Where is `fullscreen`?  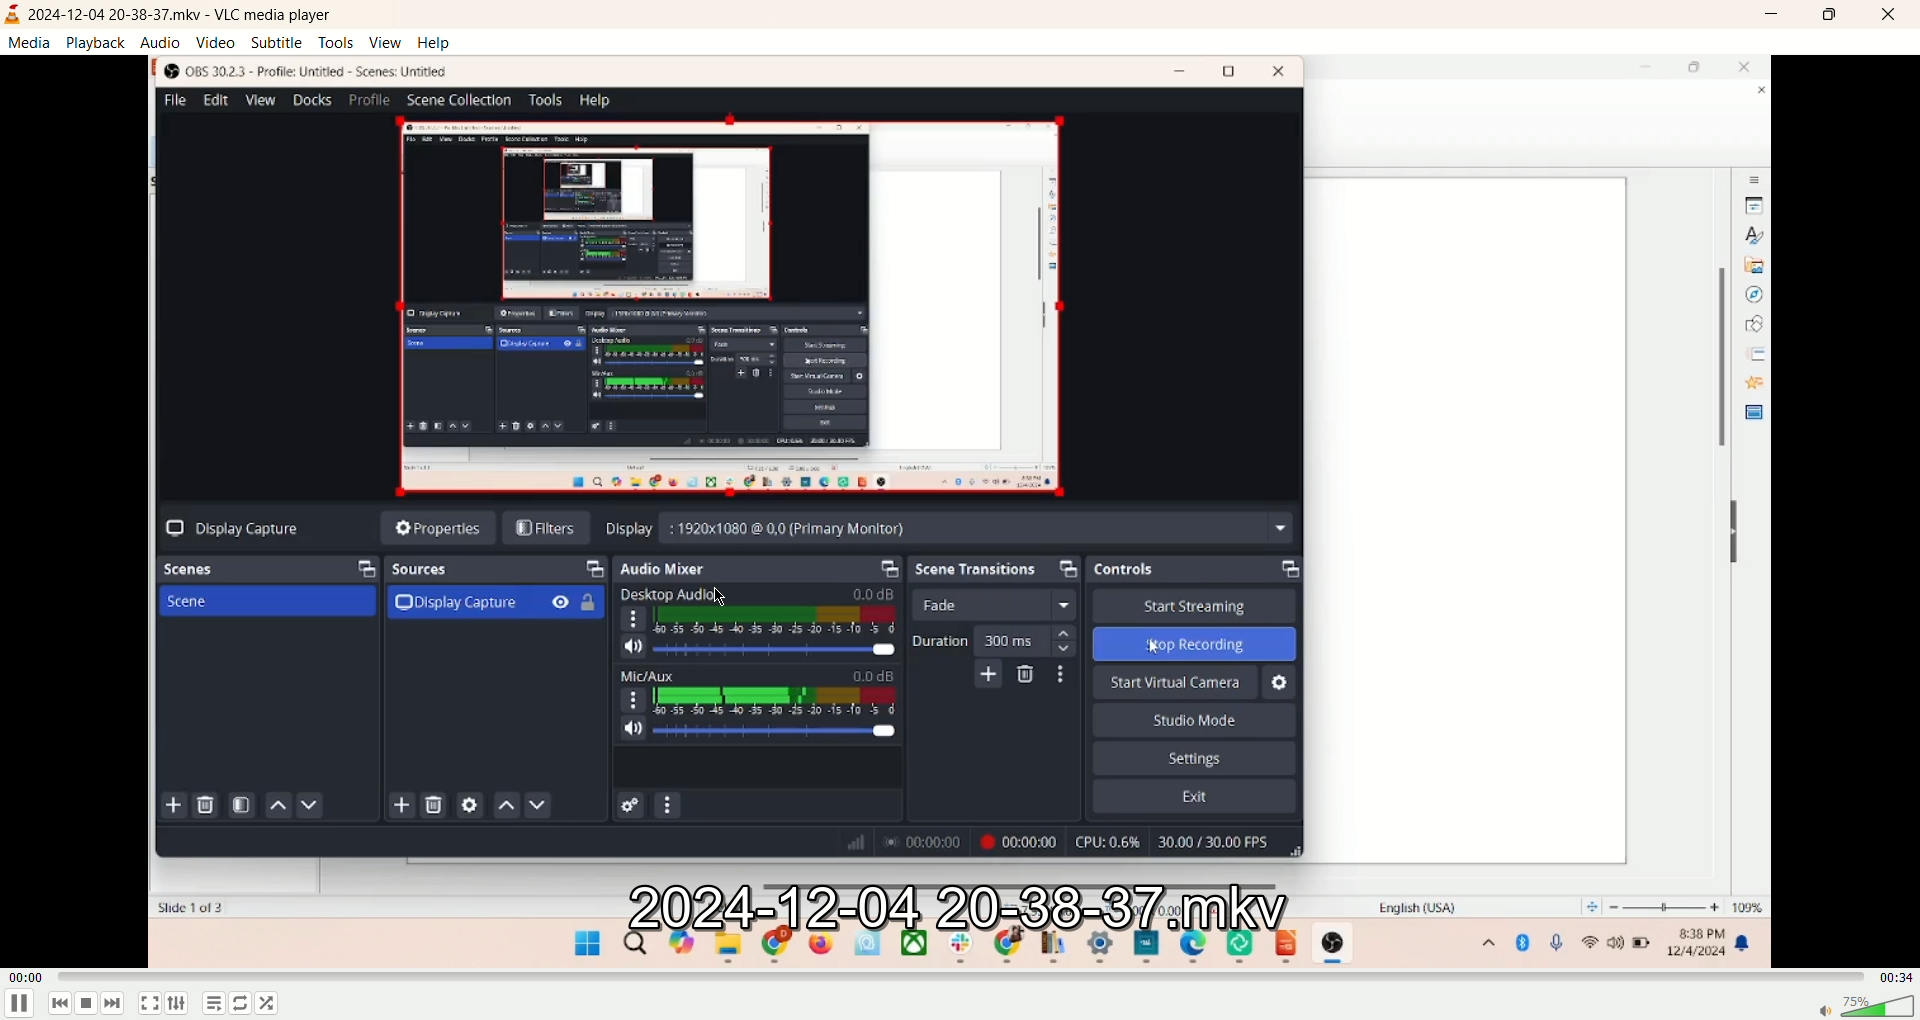
fullscreen is located at coordinates (149, 1003).